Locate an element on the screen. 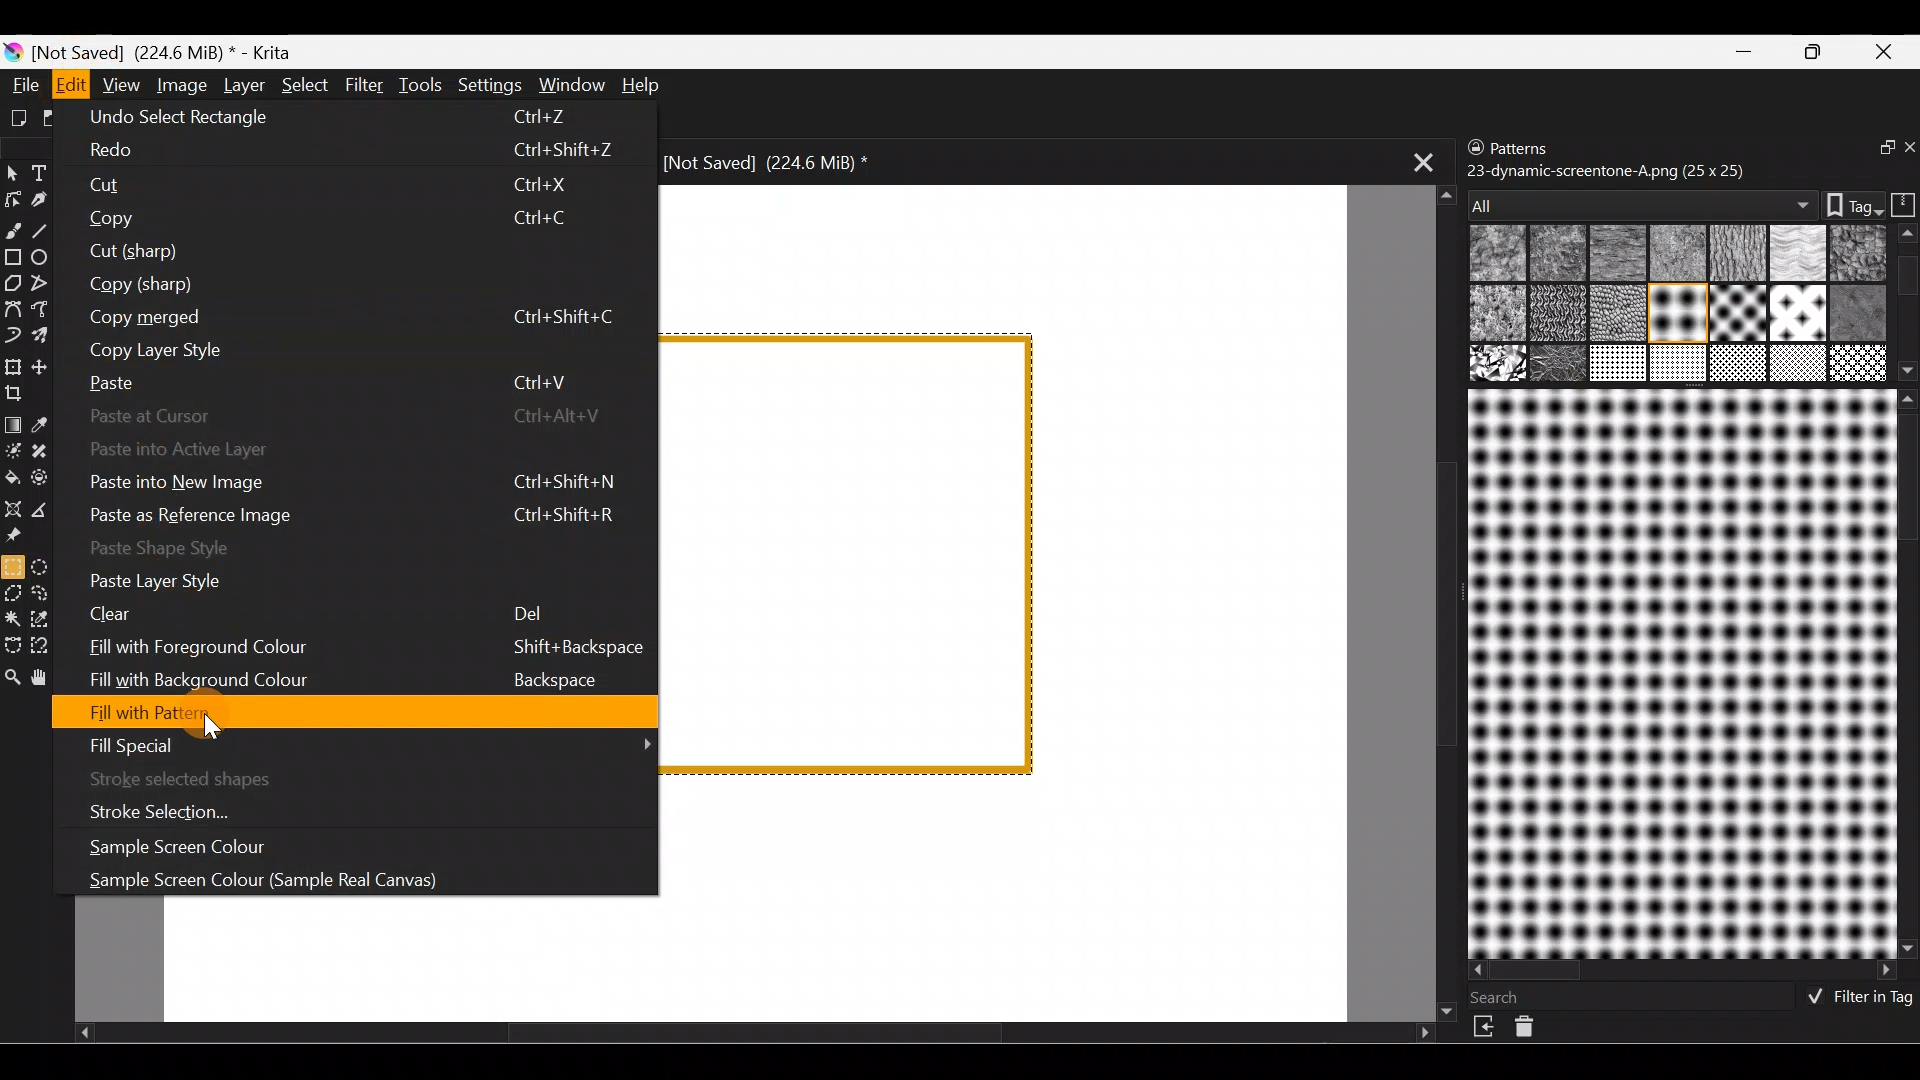 The width and height of the screenshot is (1920, 1080). Smart patch tool is located at coordinates (52, 454).